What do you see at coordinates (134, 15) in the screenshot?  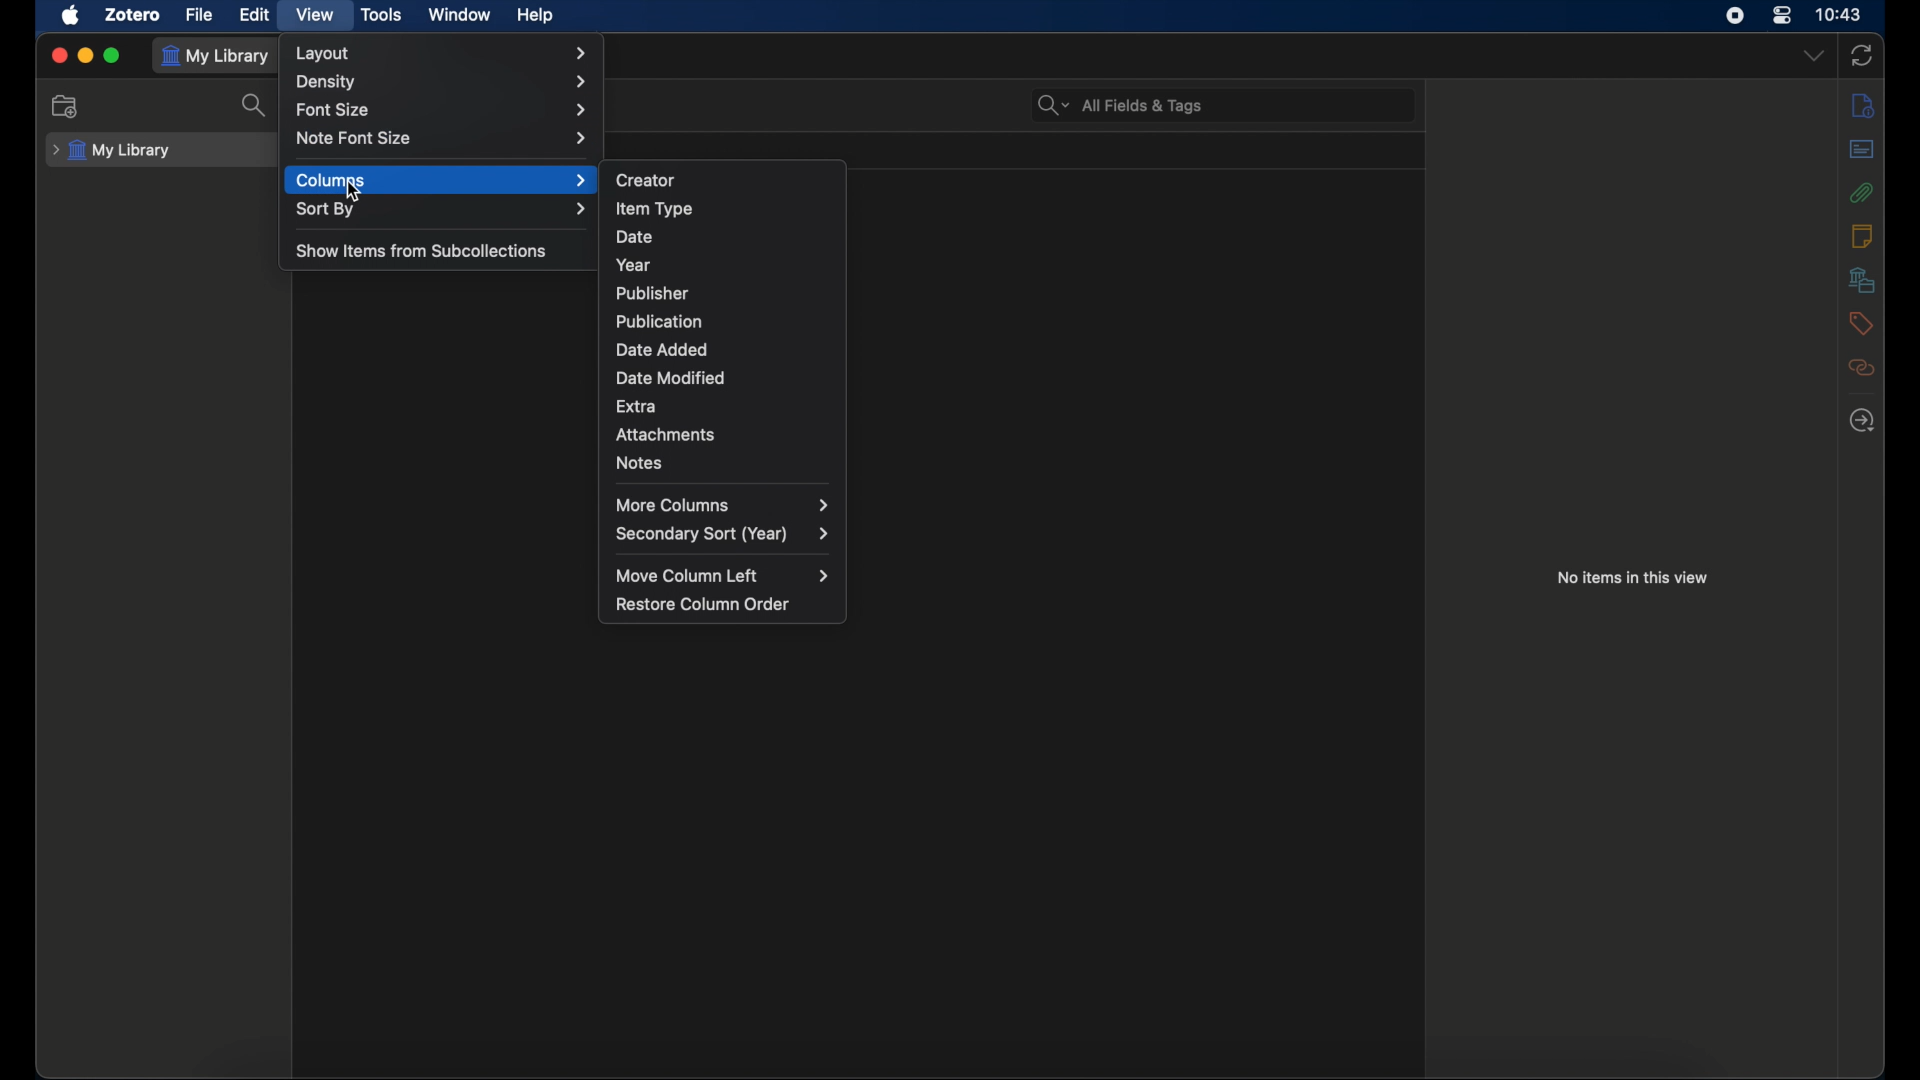 I see `zotero` at bounding box center [134, 15].